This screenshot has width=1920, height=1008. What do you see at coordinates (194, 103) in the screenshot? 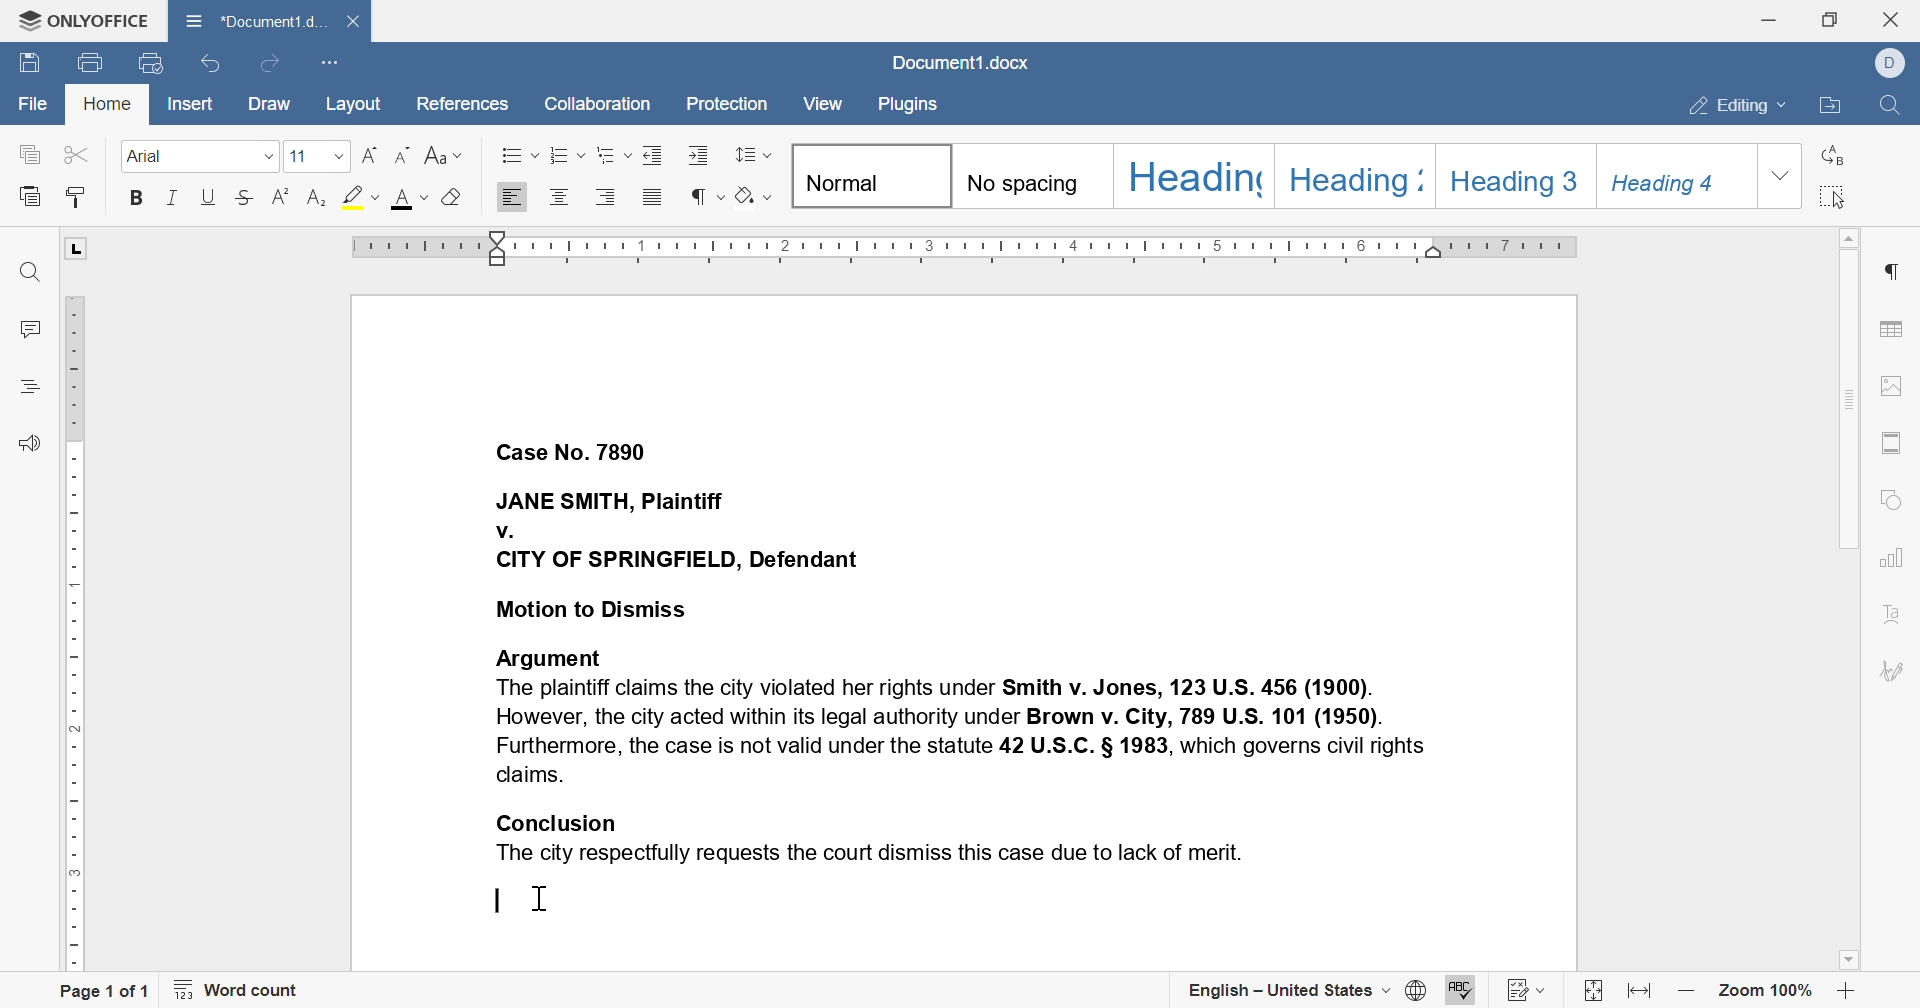
I see `insert` at bounding box center [194, 103].